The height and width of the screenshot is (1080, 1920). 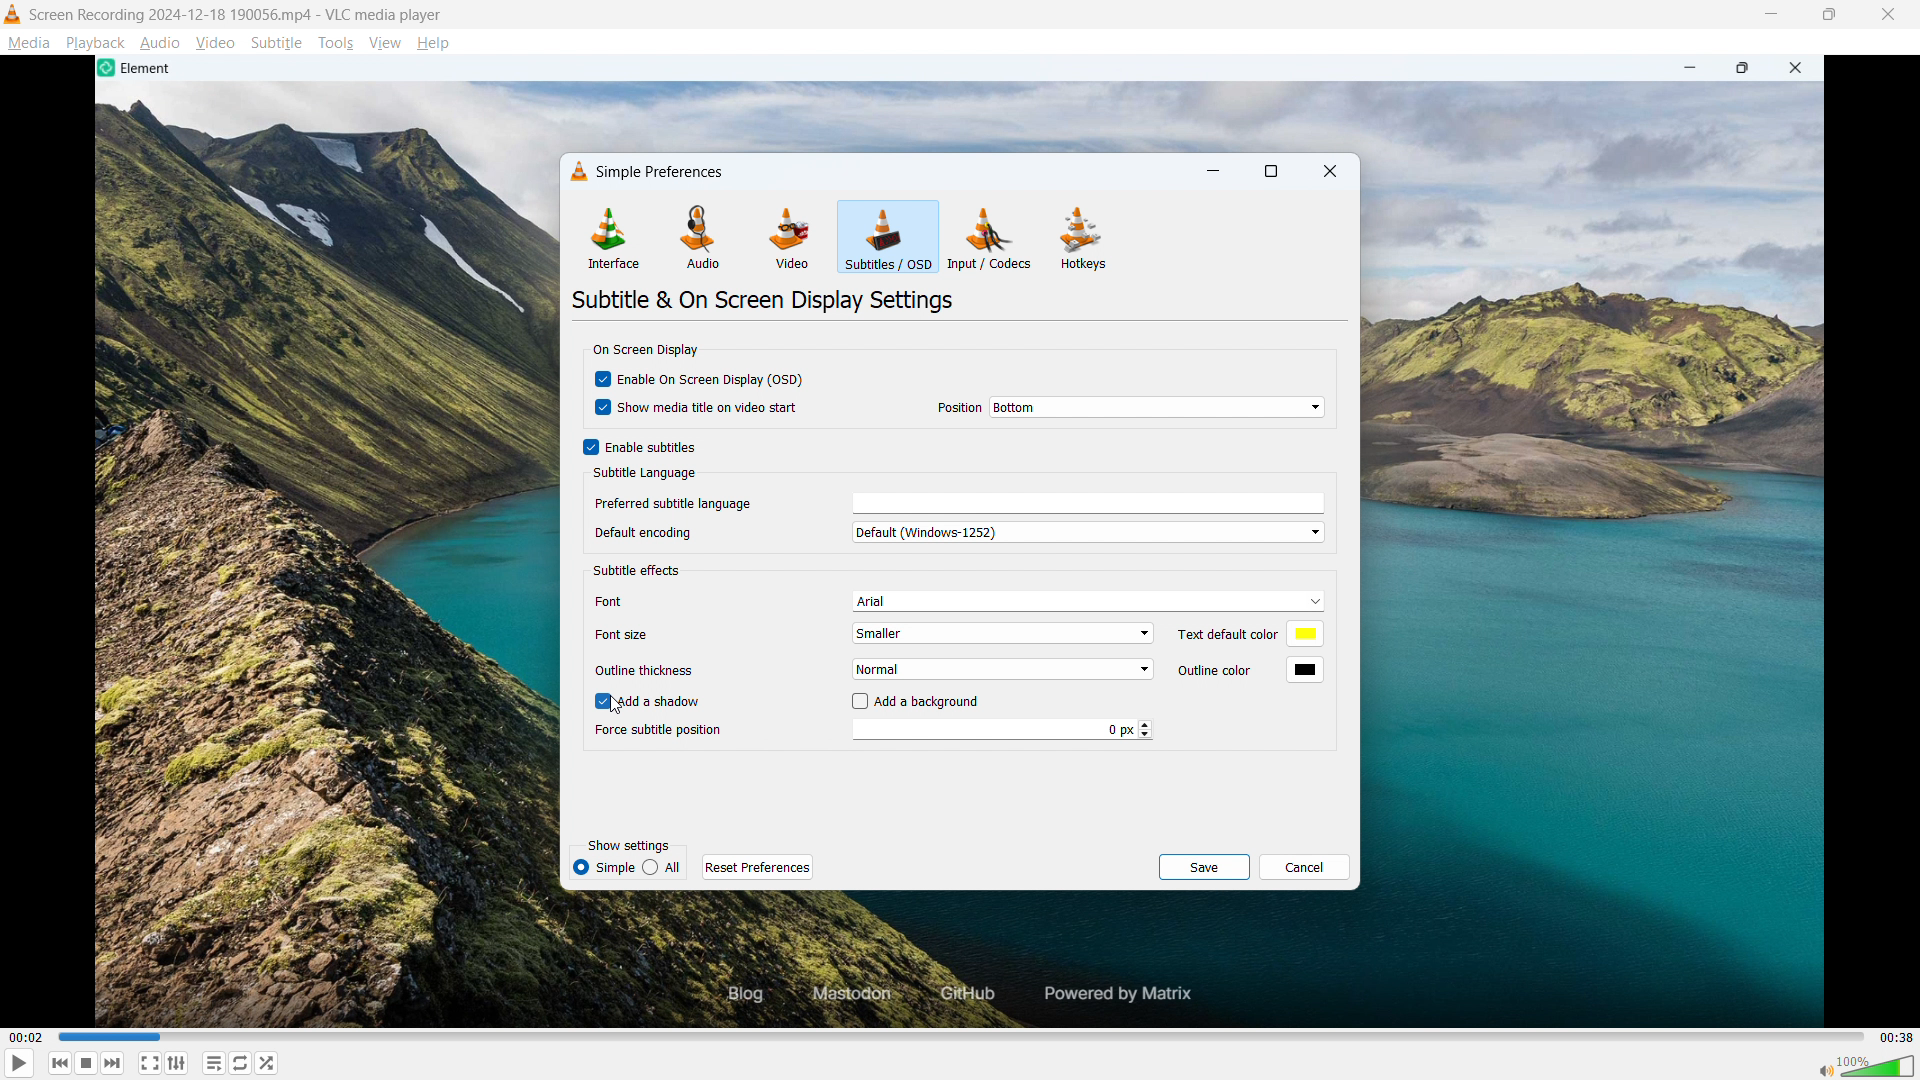 What do you see at coordinates (846, 994) in the screenshot?
I see `Mastodon` at bounding box center [846, 994].